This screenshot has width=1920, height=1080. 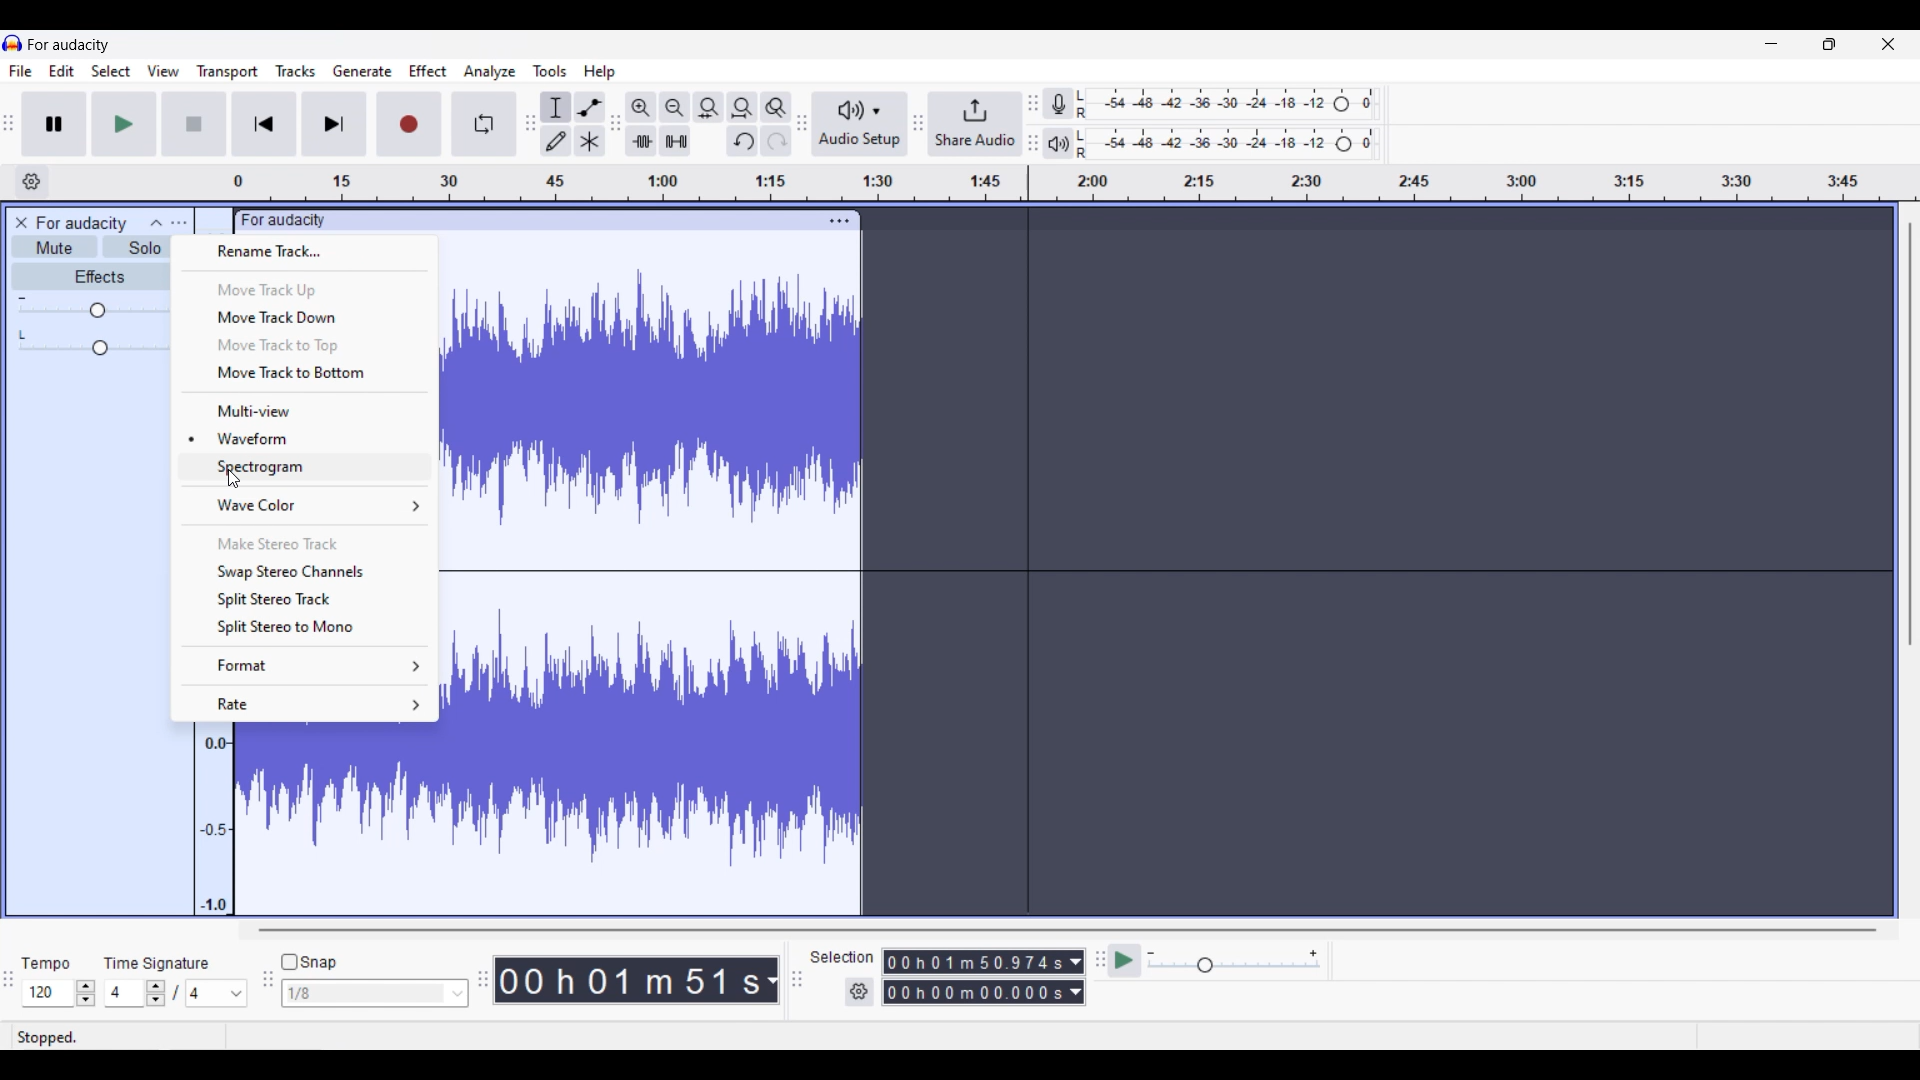 I want to click on Selection tool, so click(x=555, y=106).